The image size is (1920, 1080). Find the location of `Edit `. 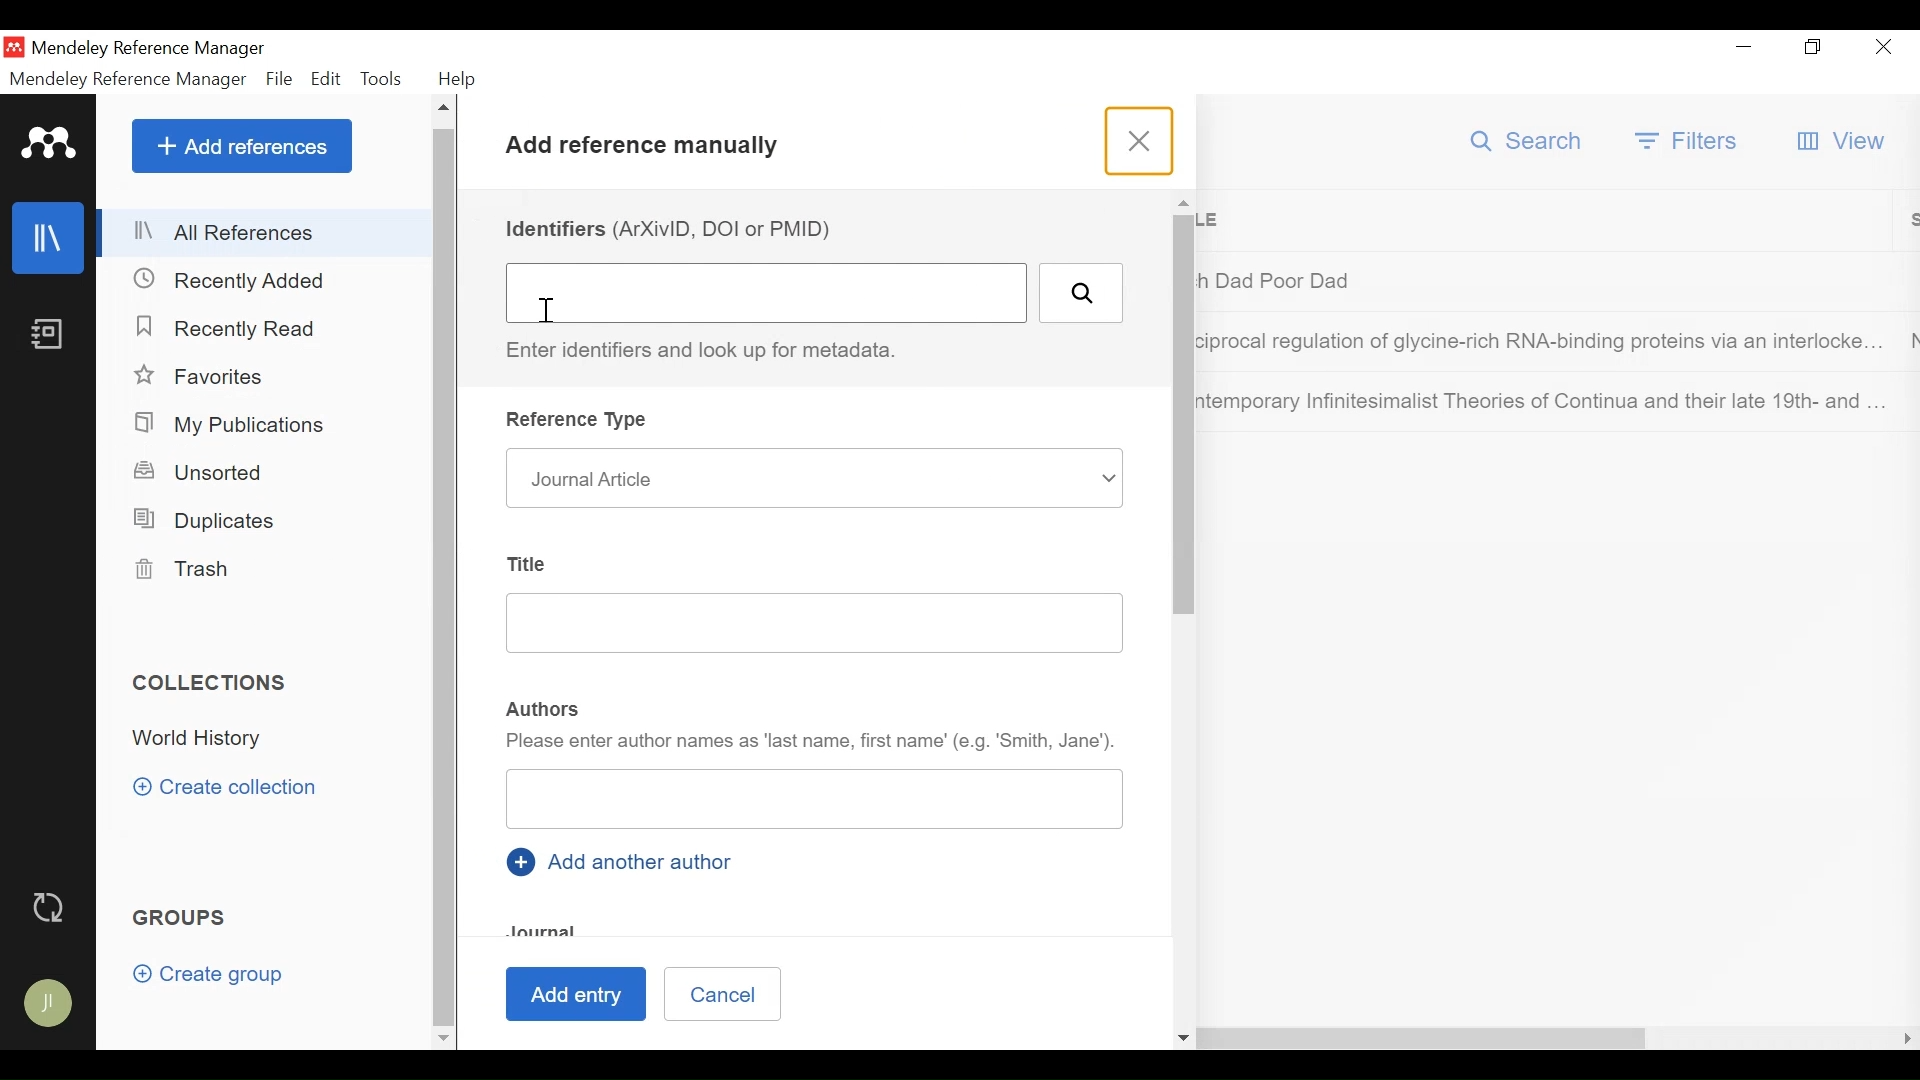

Edit  is located at coordinates (326, 78).